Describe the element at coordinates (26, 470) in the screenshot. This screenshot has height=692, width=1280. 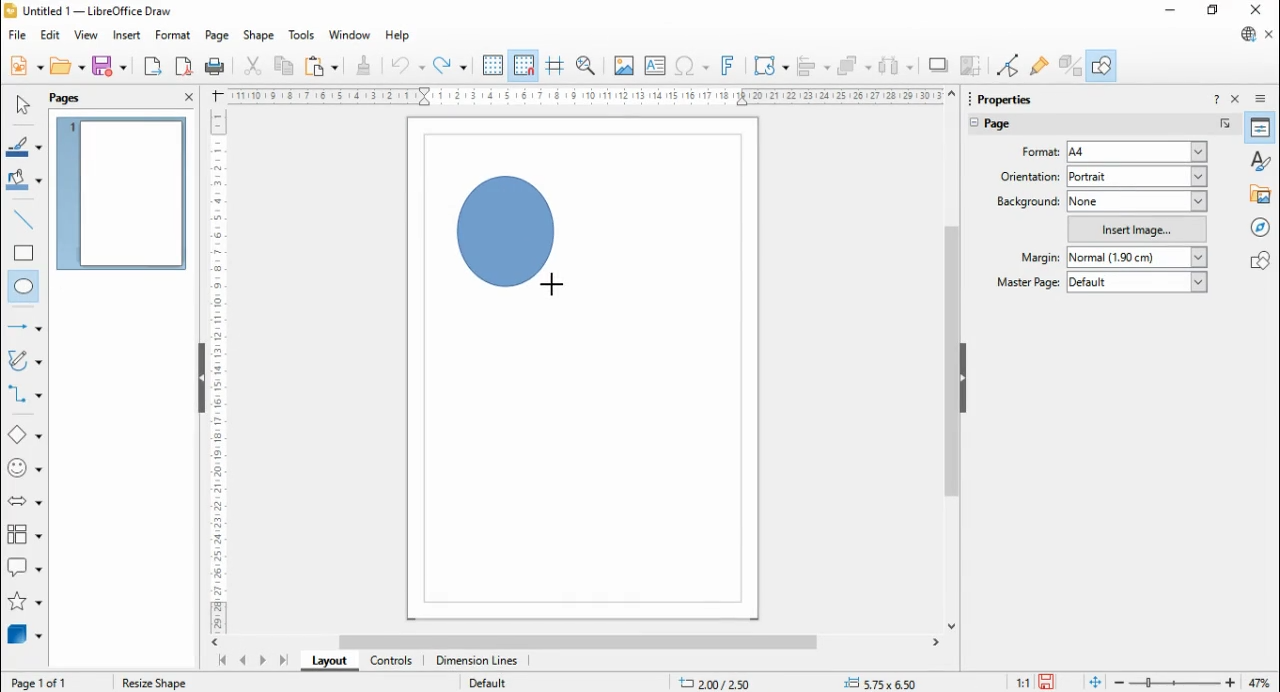
I see `symbol shapes` at that location.